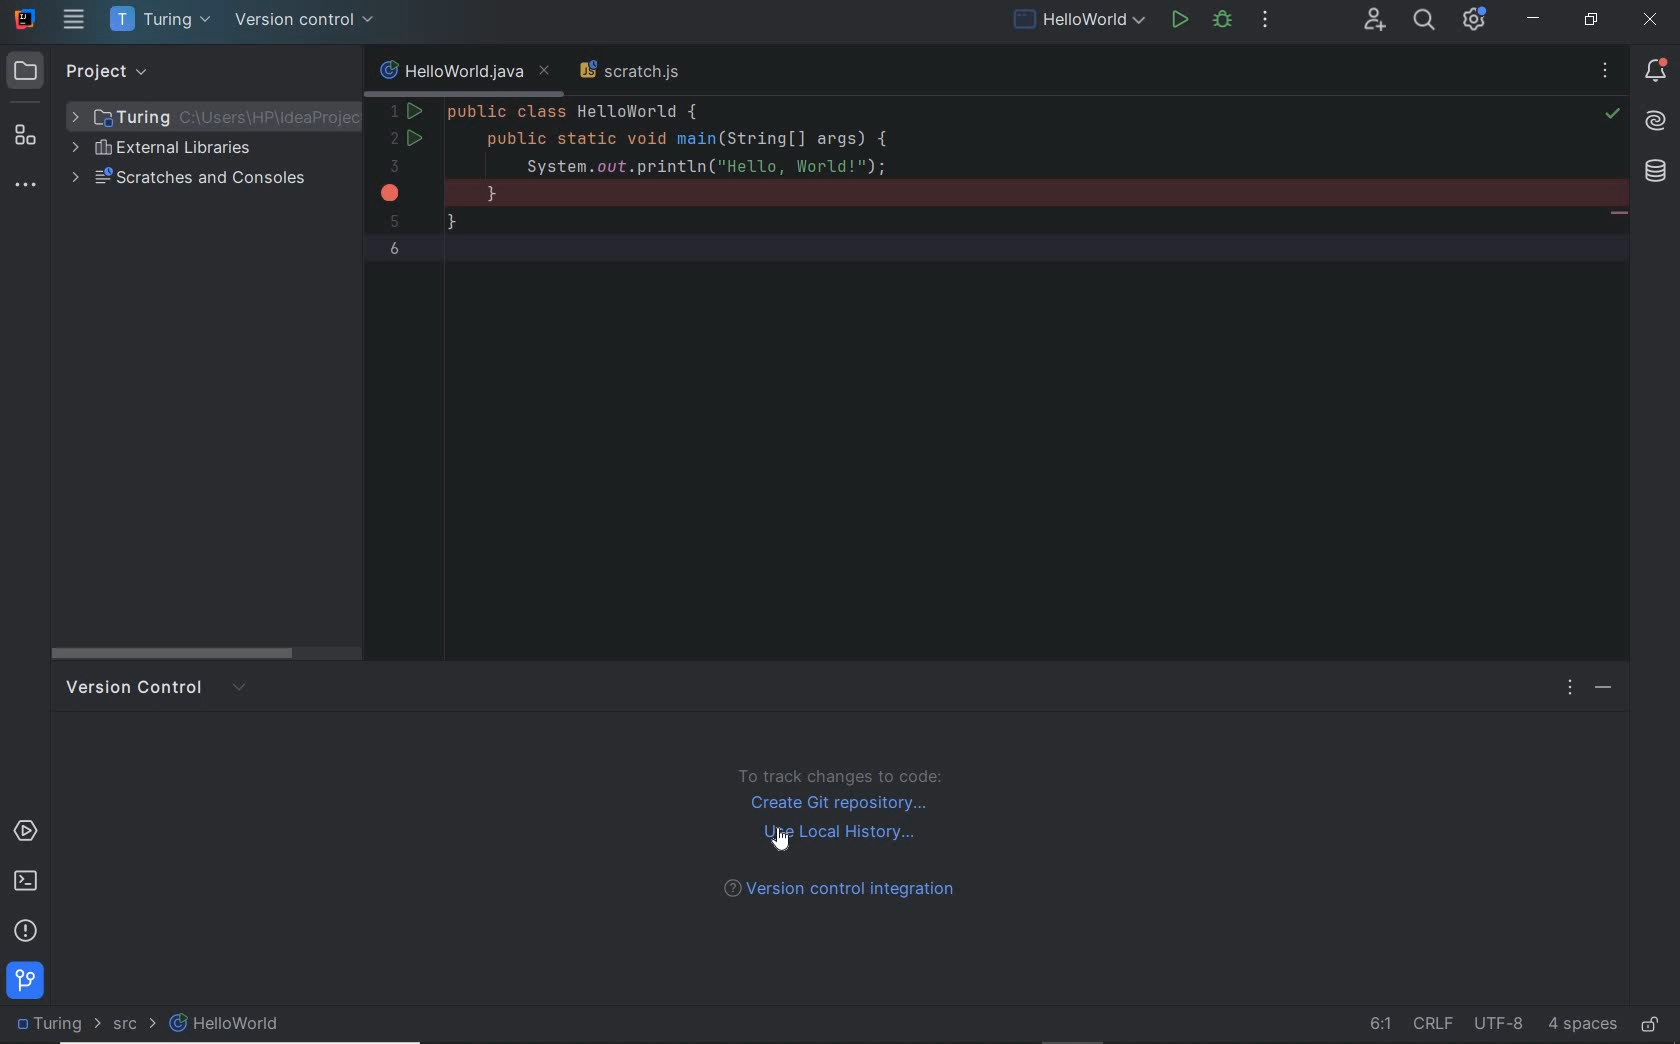  I want to click on indent, so click(1582, 1022).